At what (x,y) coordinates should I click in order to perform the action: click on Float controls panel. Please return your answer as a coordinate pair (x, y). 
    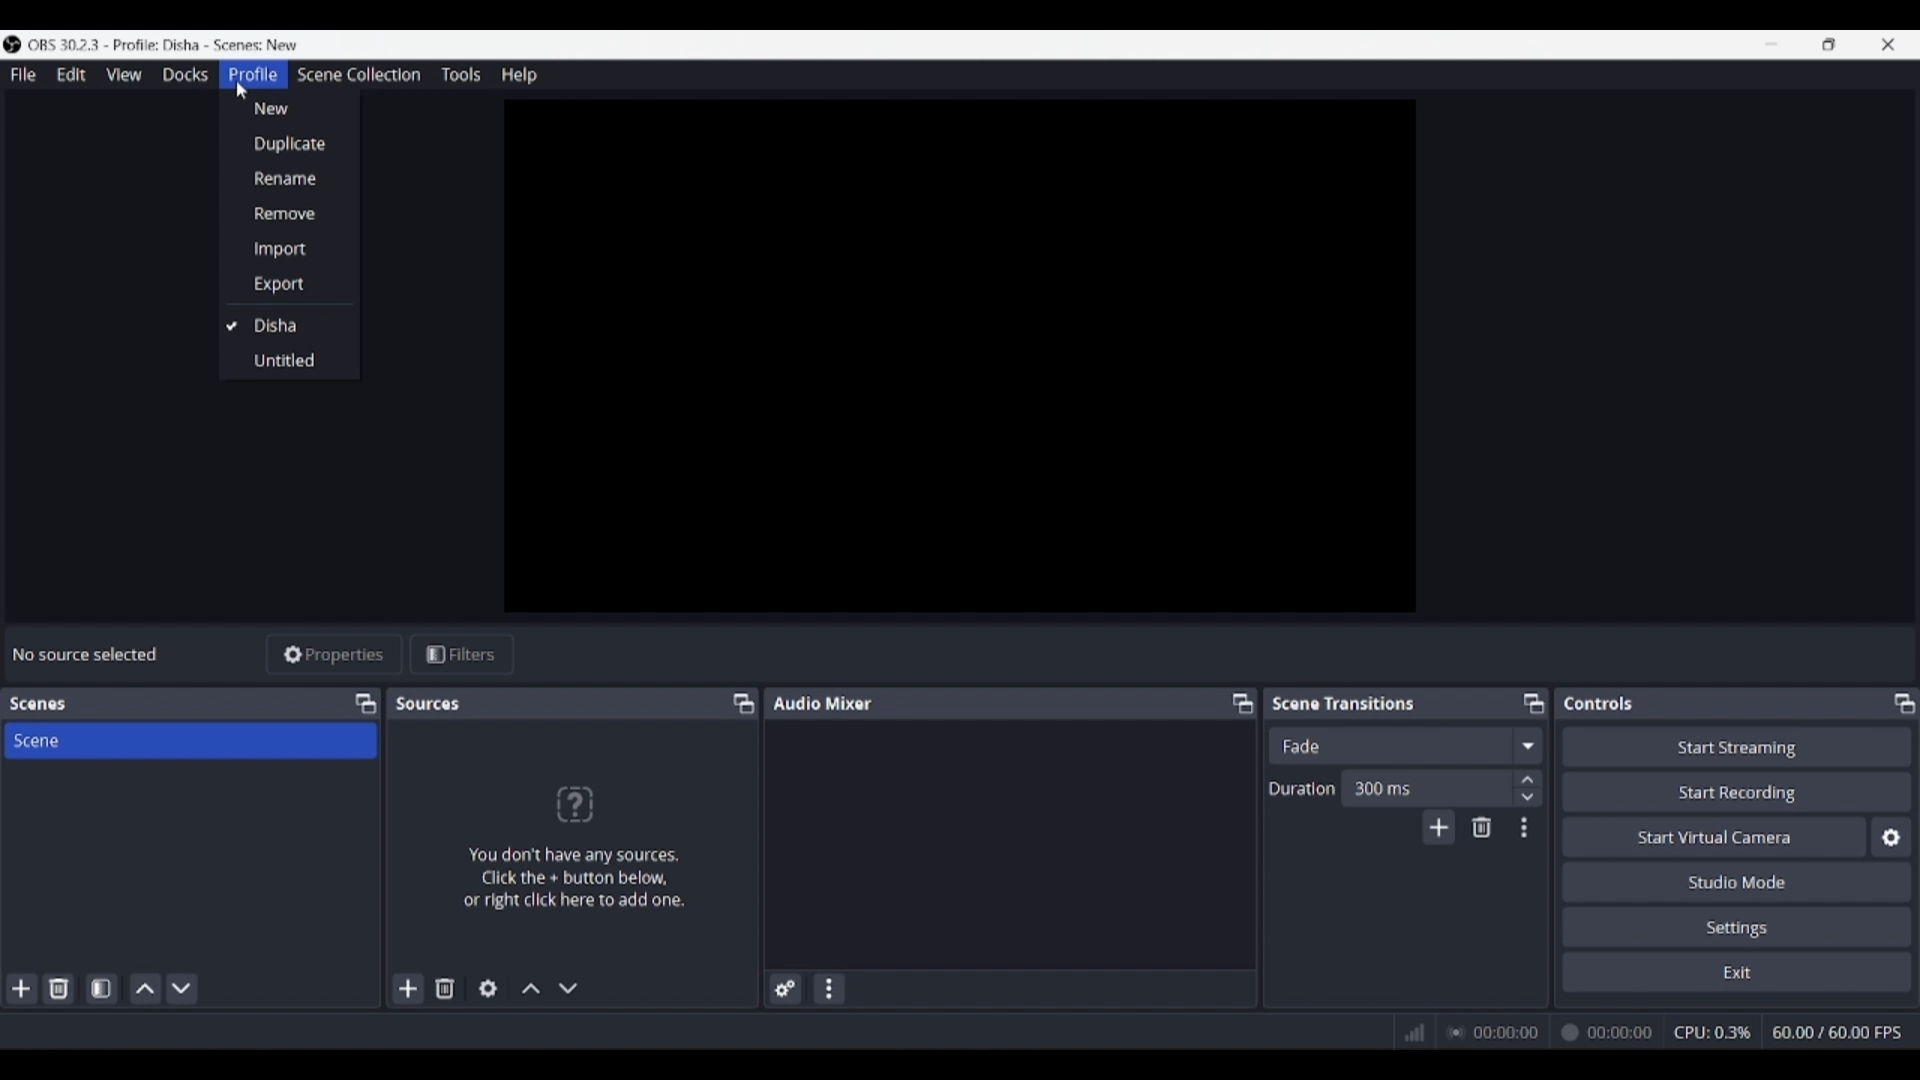
    Looking at the image, I should click on (1904, 703).